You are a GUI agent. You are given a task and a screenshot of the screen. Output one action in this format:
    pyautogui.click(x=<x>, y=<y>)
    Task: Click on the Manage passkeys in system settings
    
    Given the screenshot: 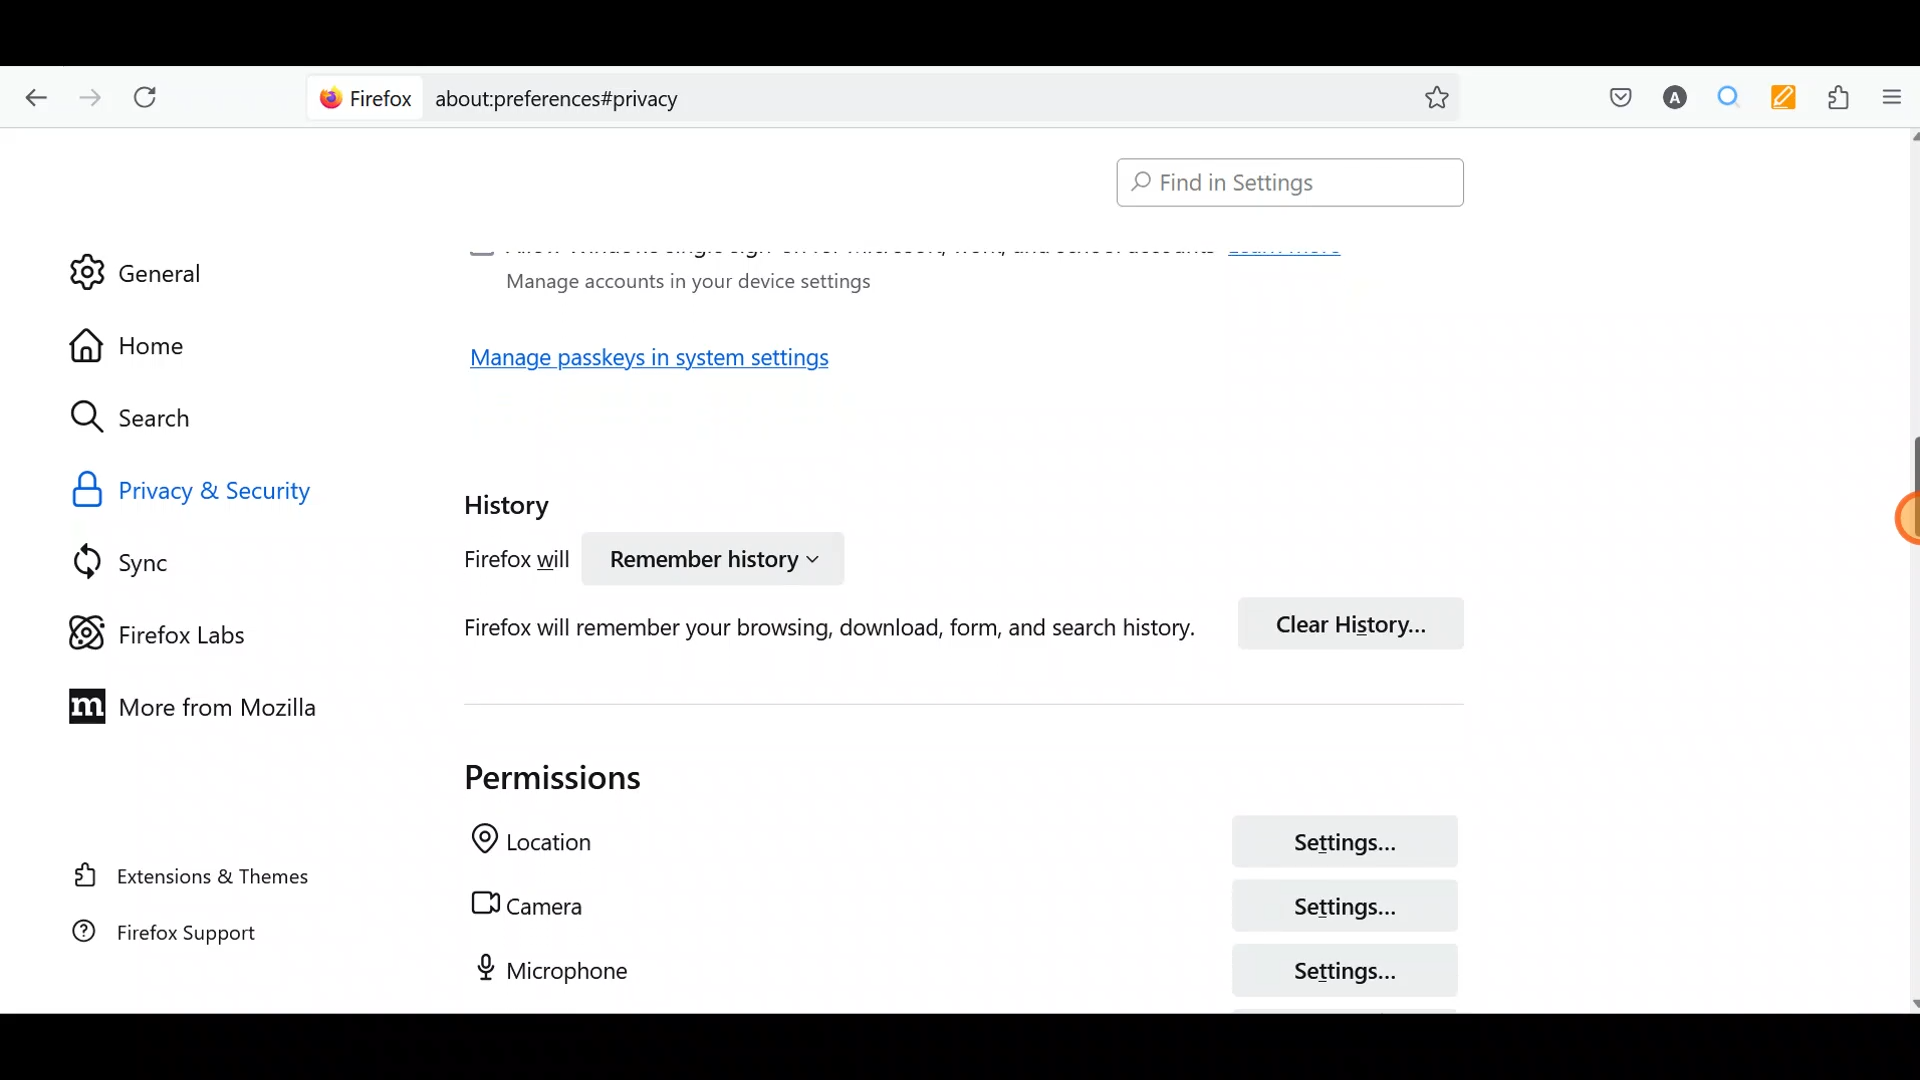 What is the action you would take?
    pyautogui.click(x=673, y=364)
    